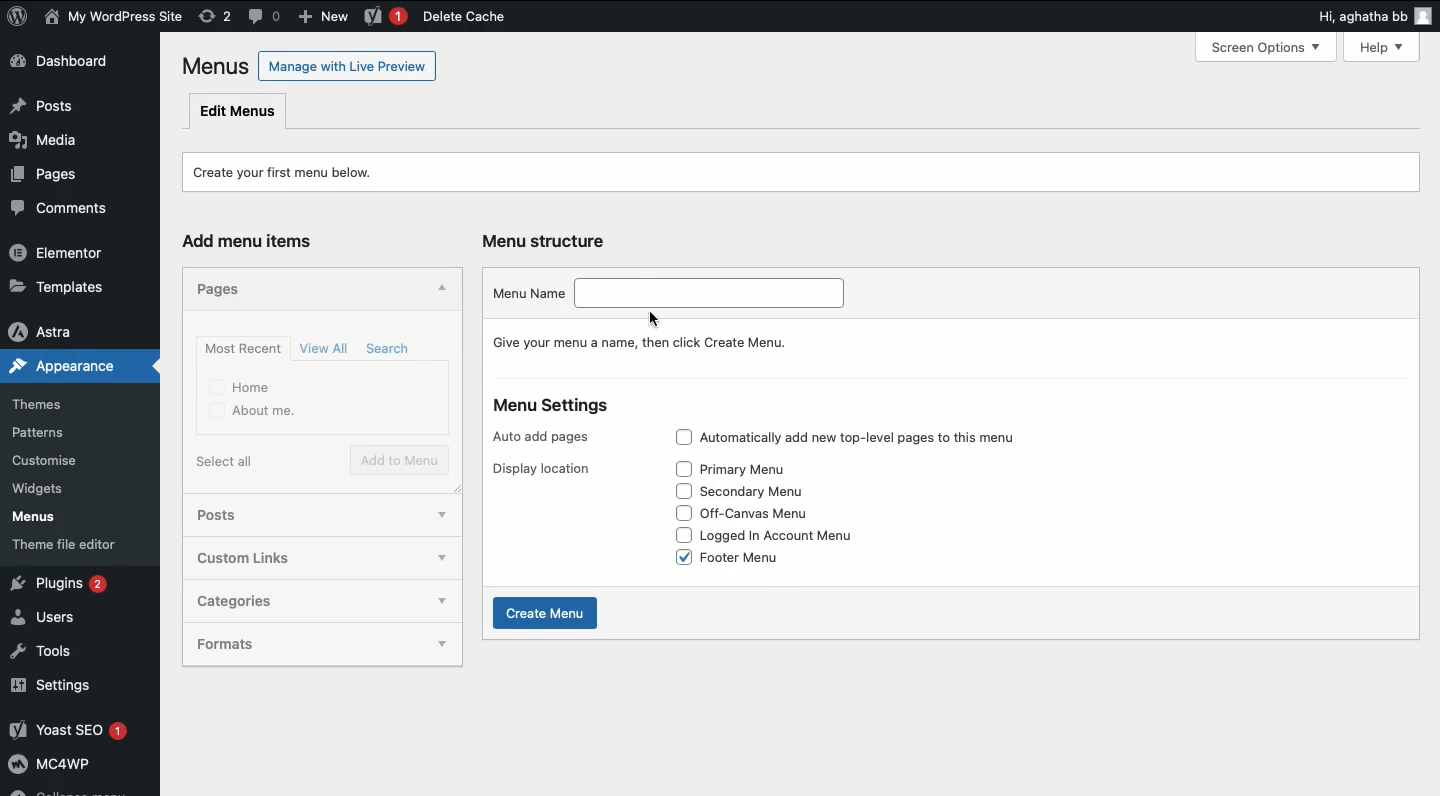  I want to click on Secondary menu, so click(765, 493).